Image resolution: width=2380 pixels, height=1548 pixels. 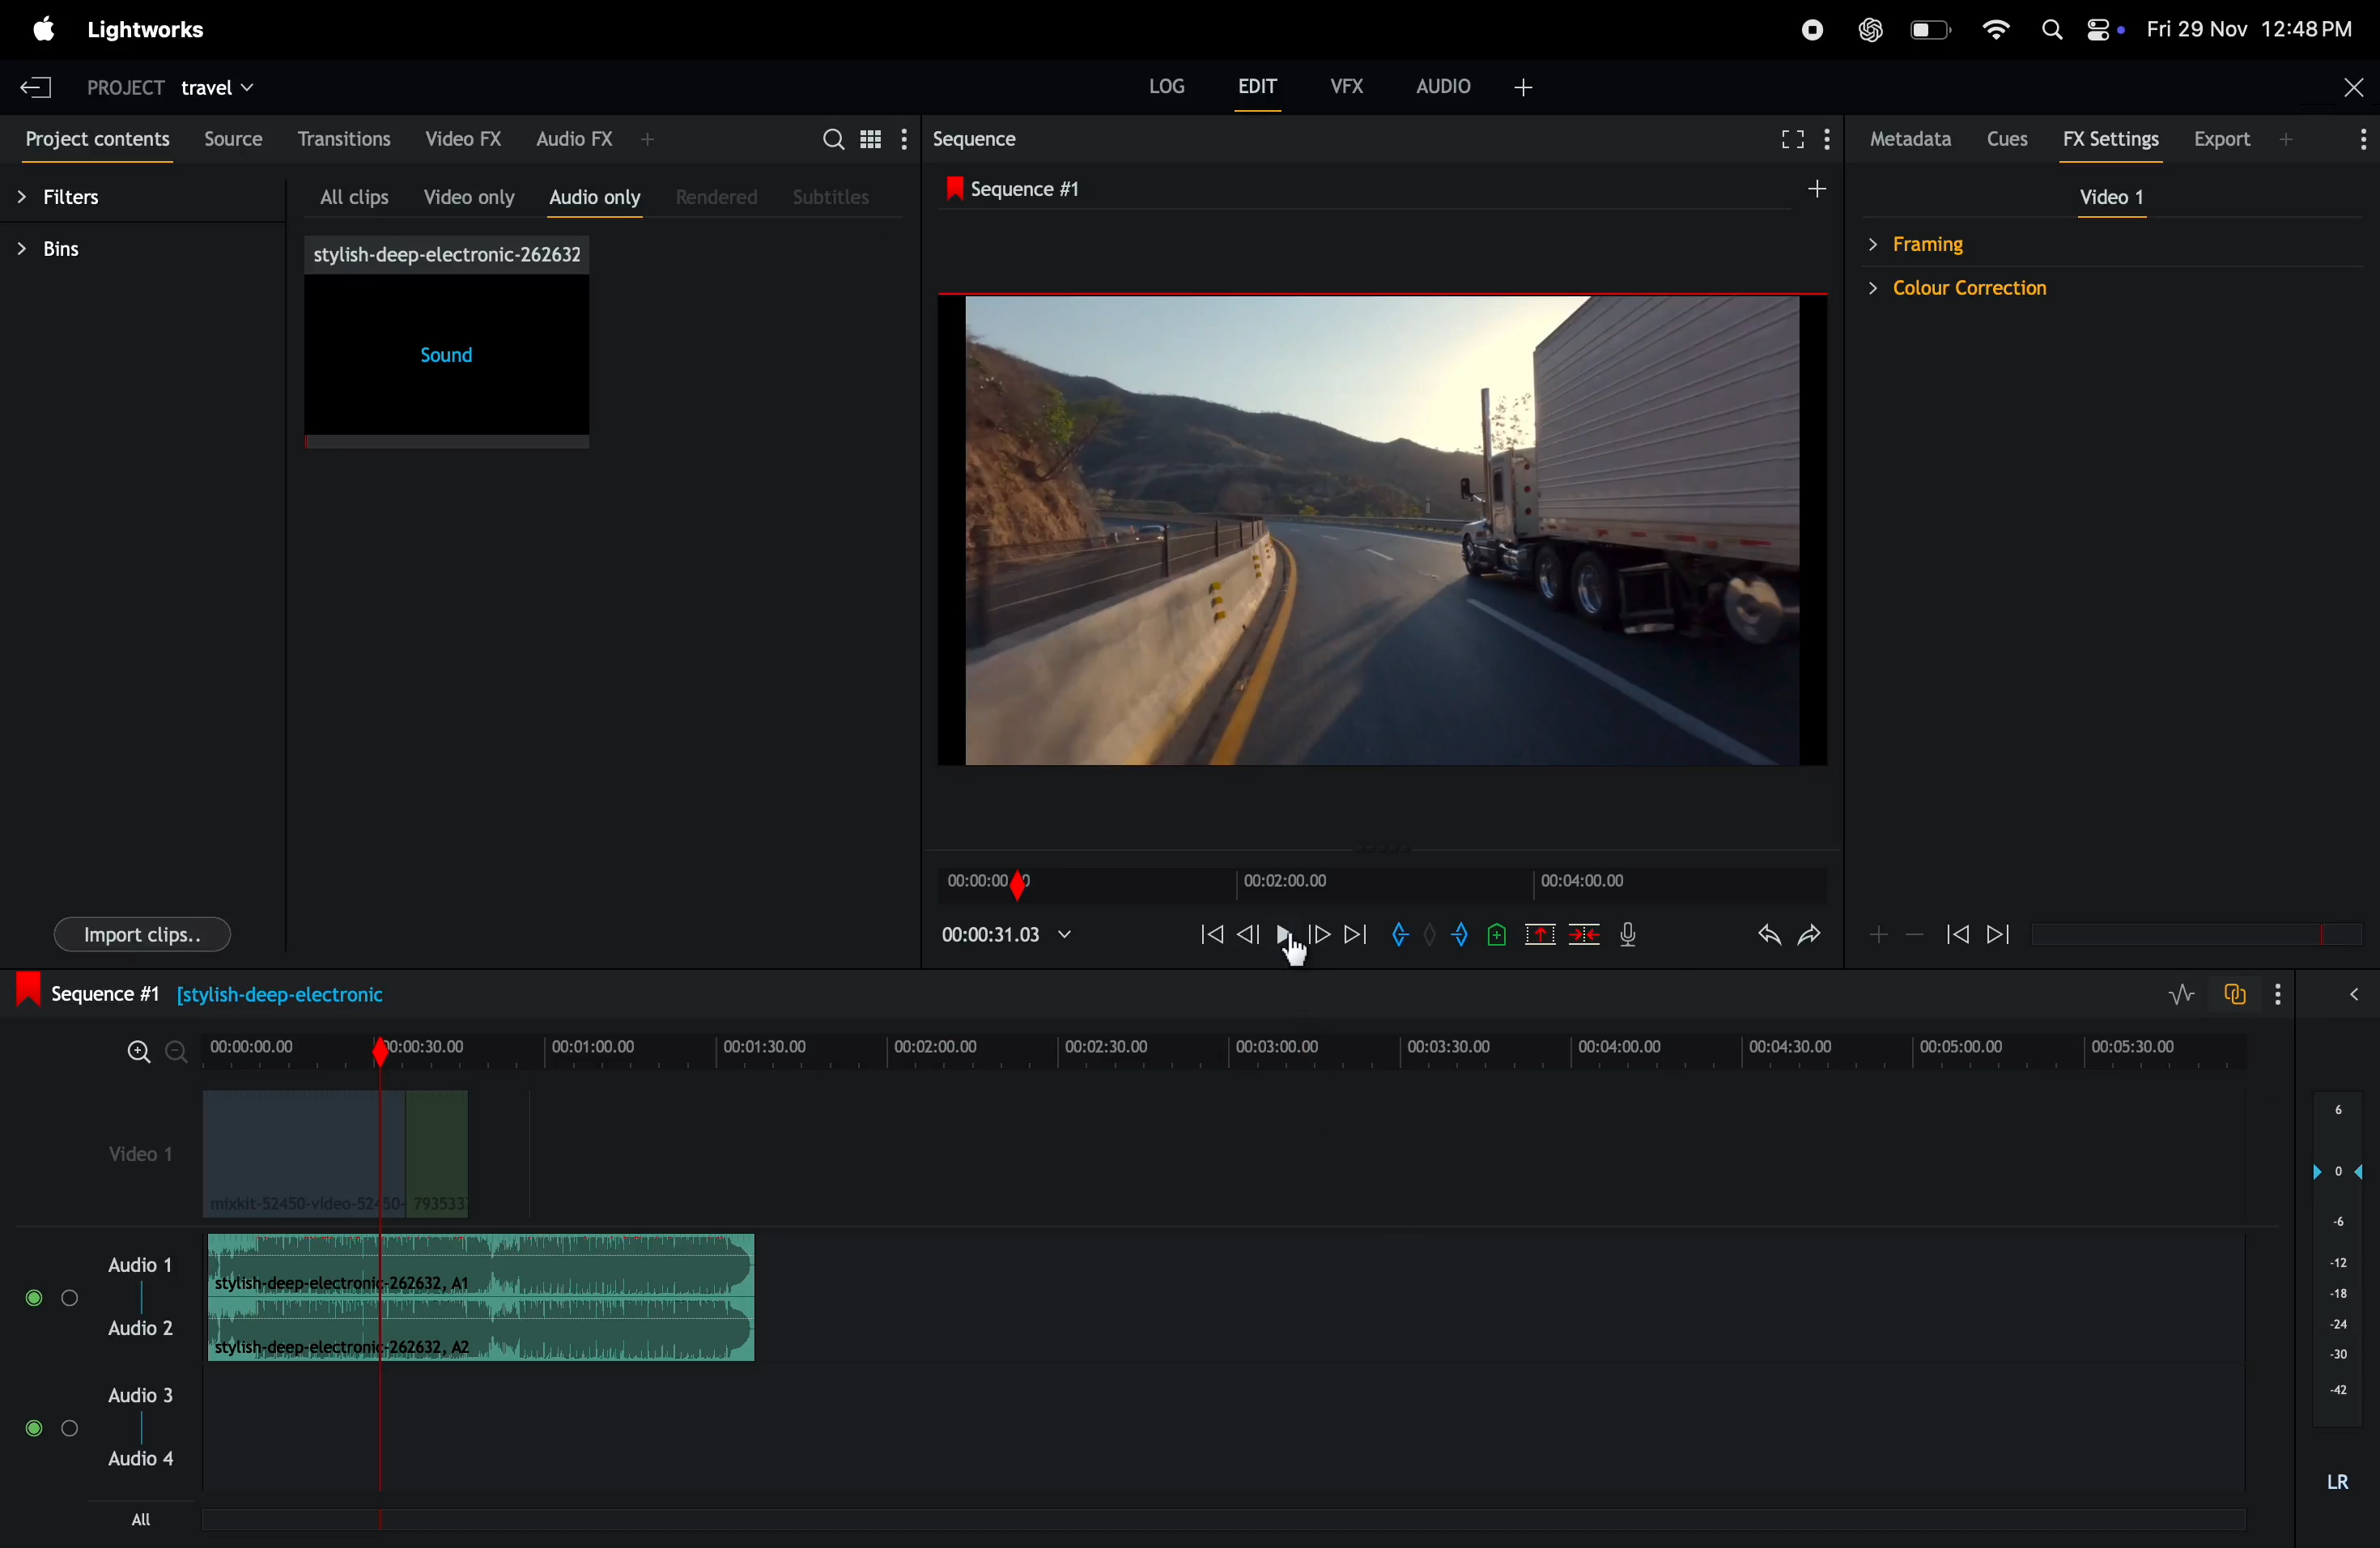 I want to click on fx settigs, so click(x=2114, y=140).